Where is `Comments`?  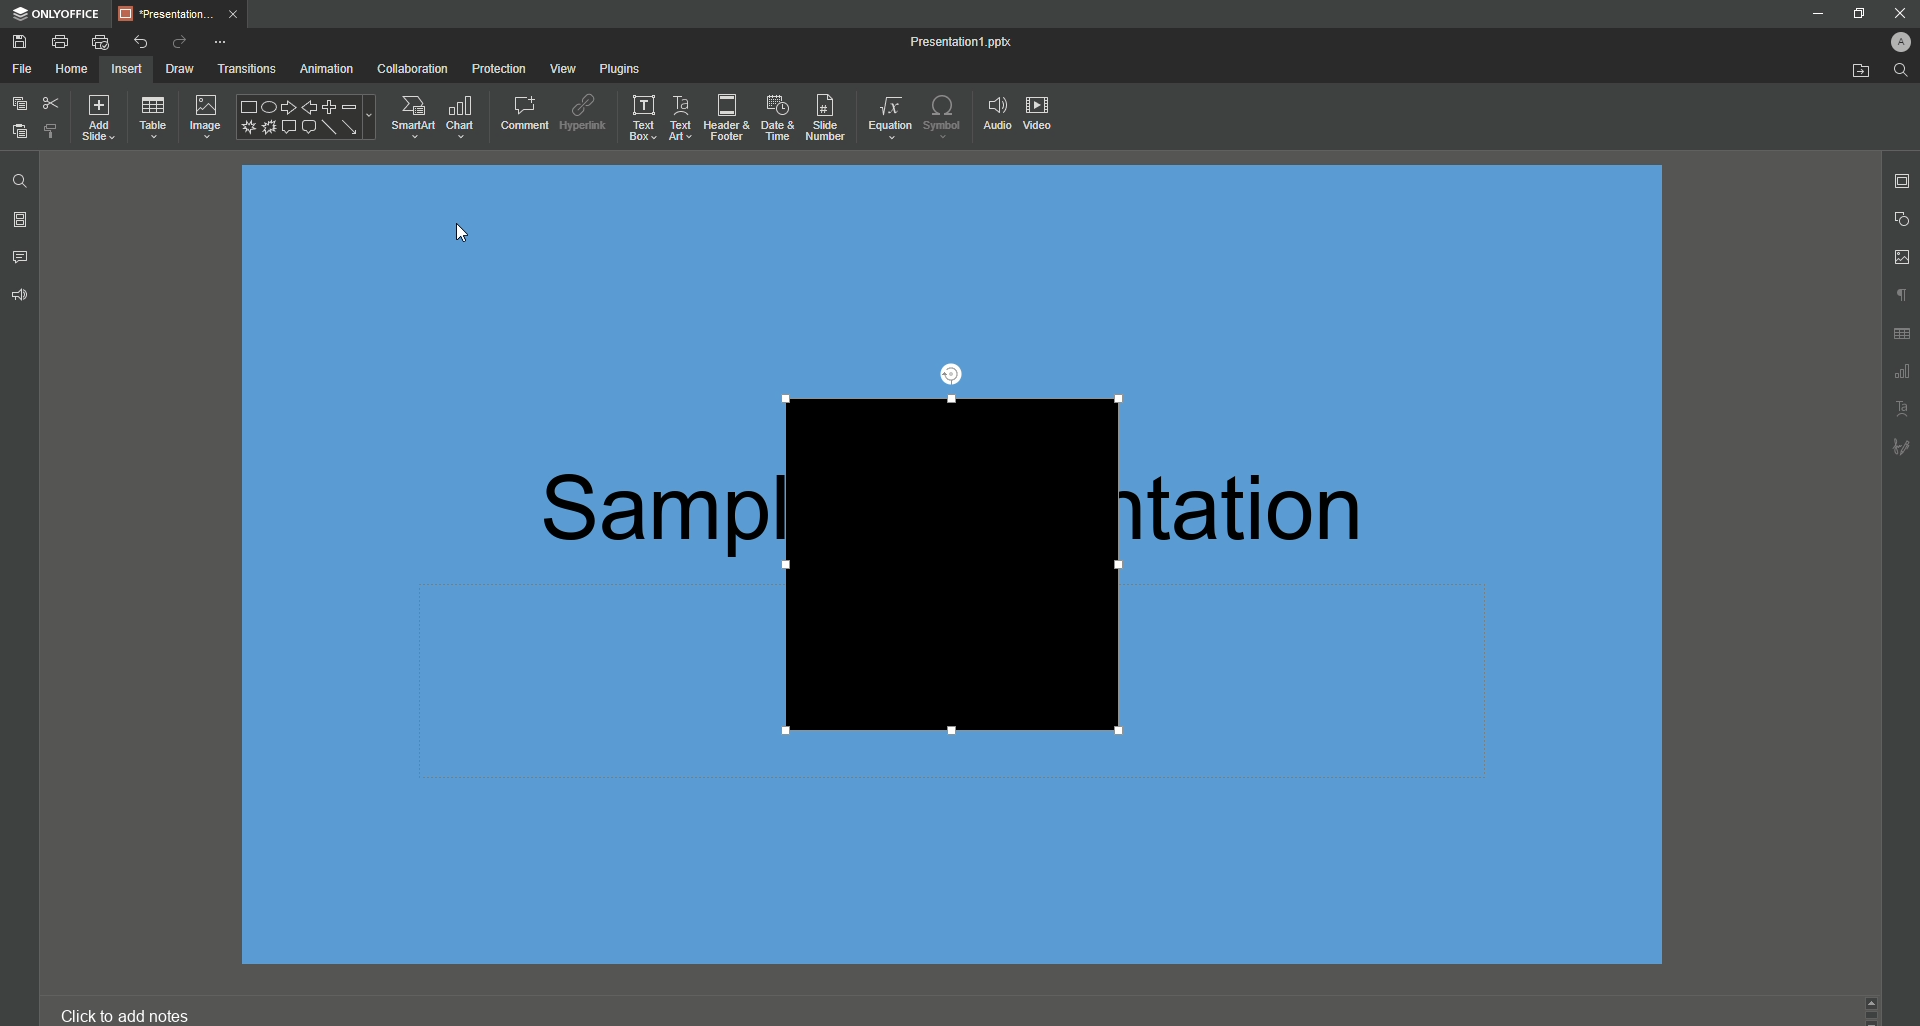 Comments is located at coordinates (21, 255).